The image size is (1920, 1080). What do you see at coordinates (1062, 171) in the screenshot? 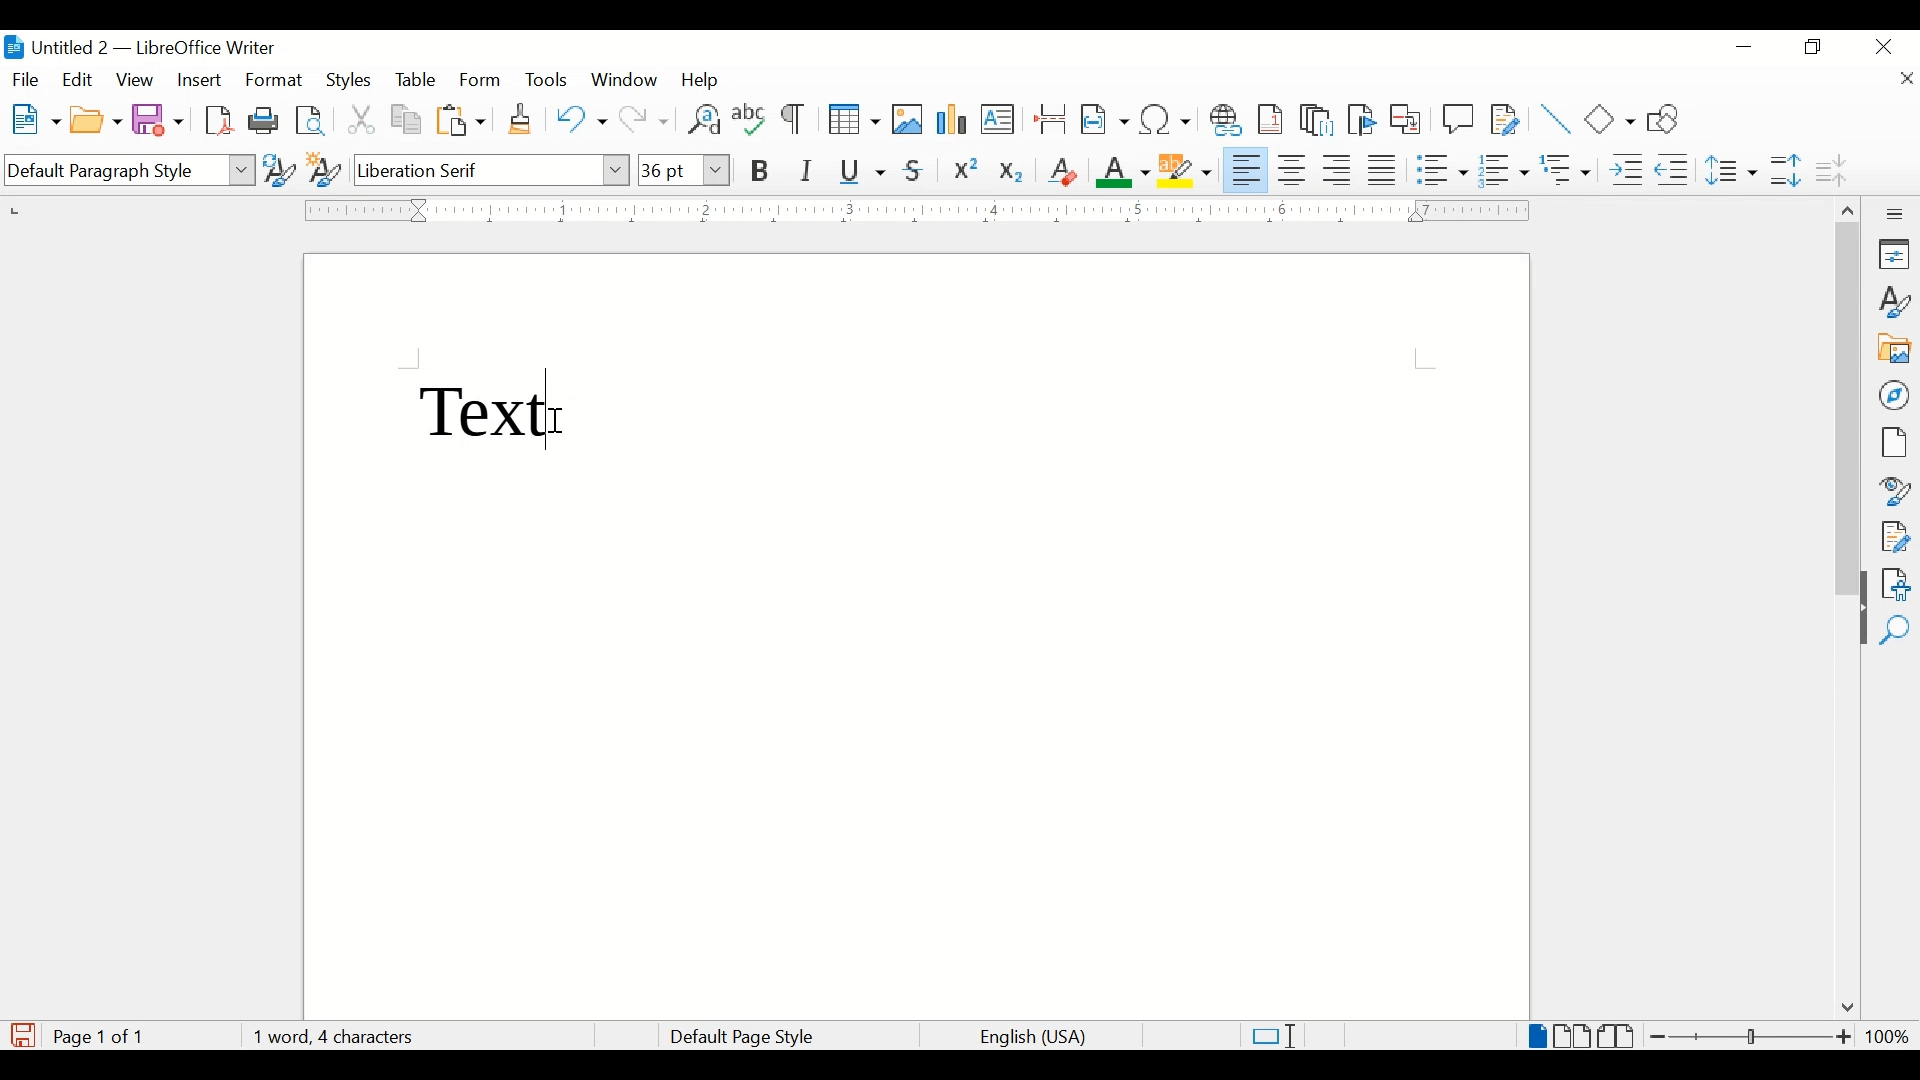
I see `clear direct formatting` at bounding box center [1062, 171].